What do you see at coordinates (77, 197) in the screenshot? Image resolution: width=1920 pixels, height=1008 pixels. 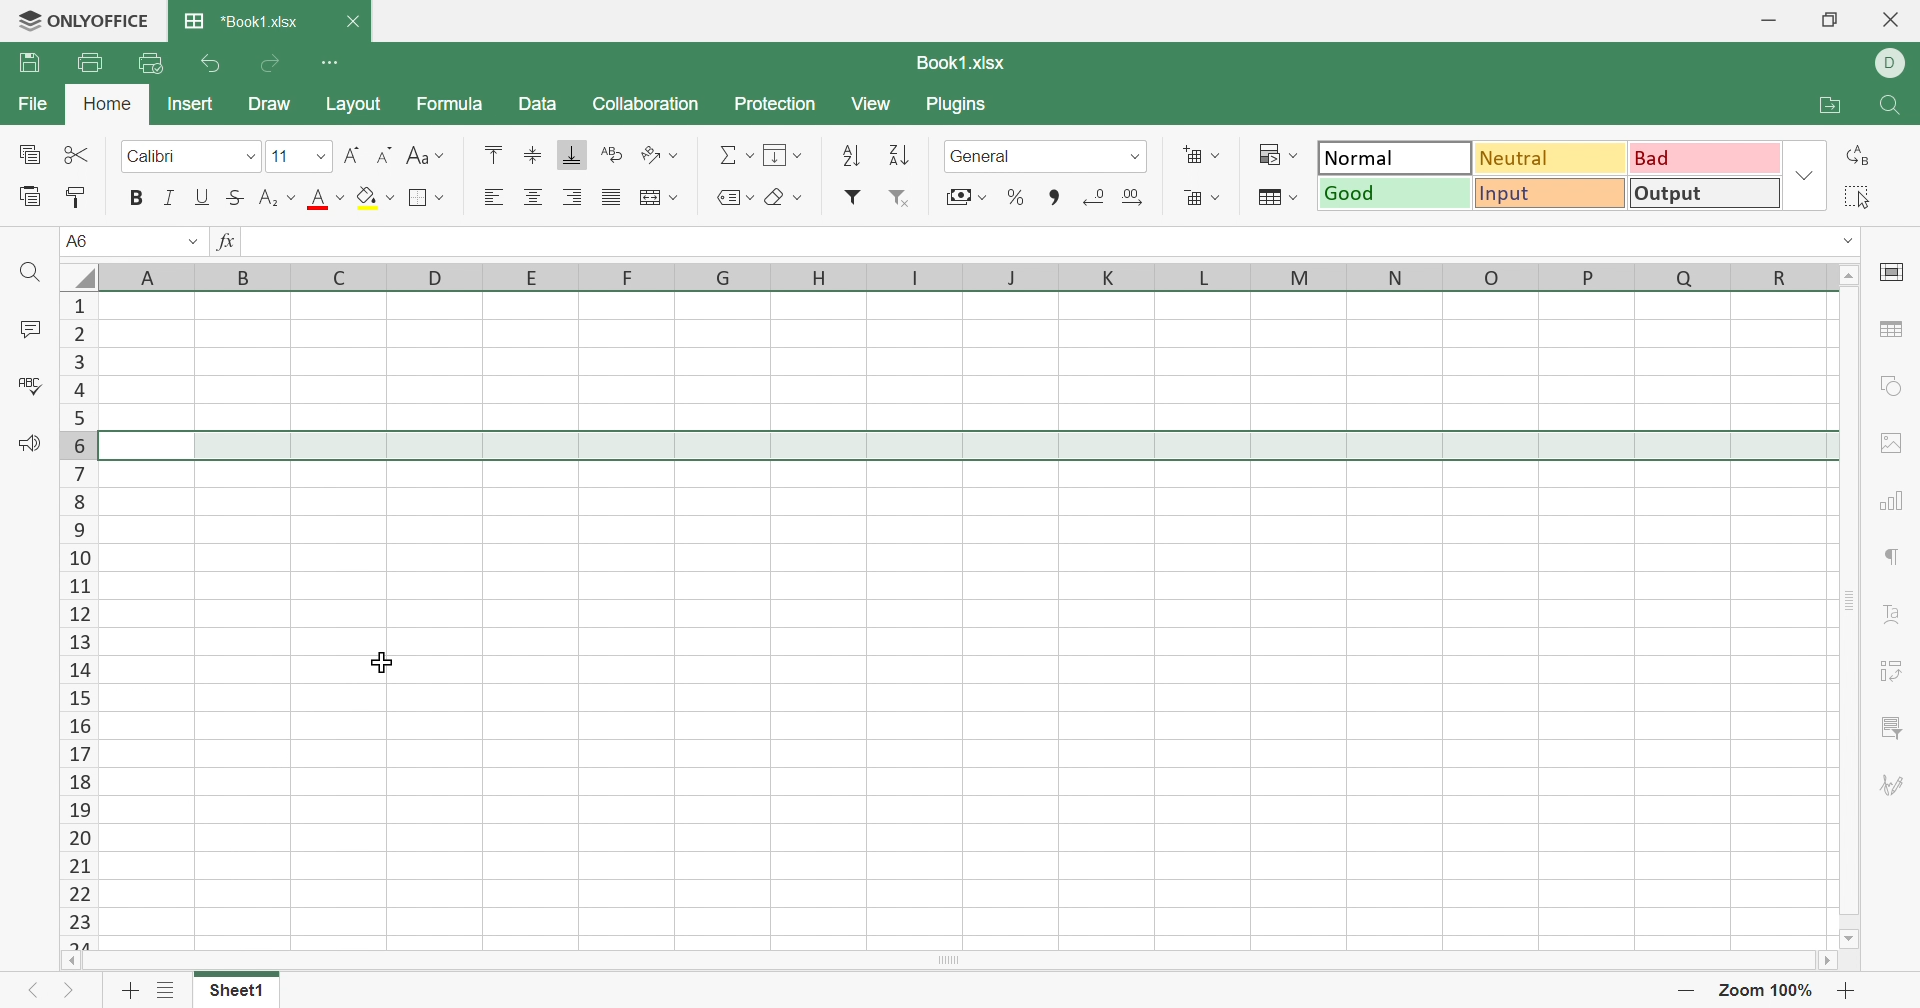 I see `Copy style` at bounding box center [77, 197].